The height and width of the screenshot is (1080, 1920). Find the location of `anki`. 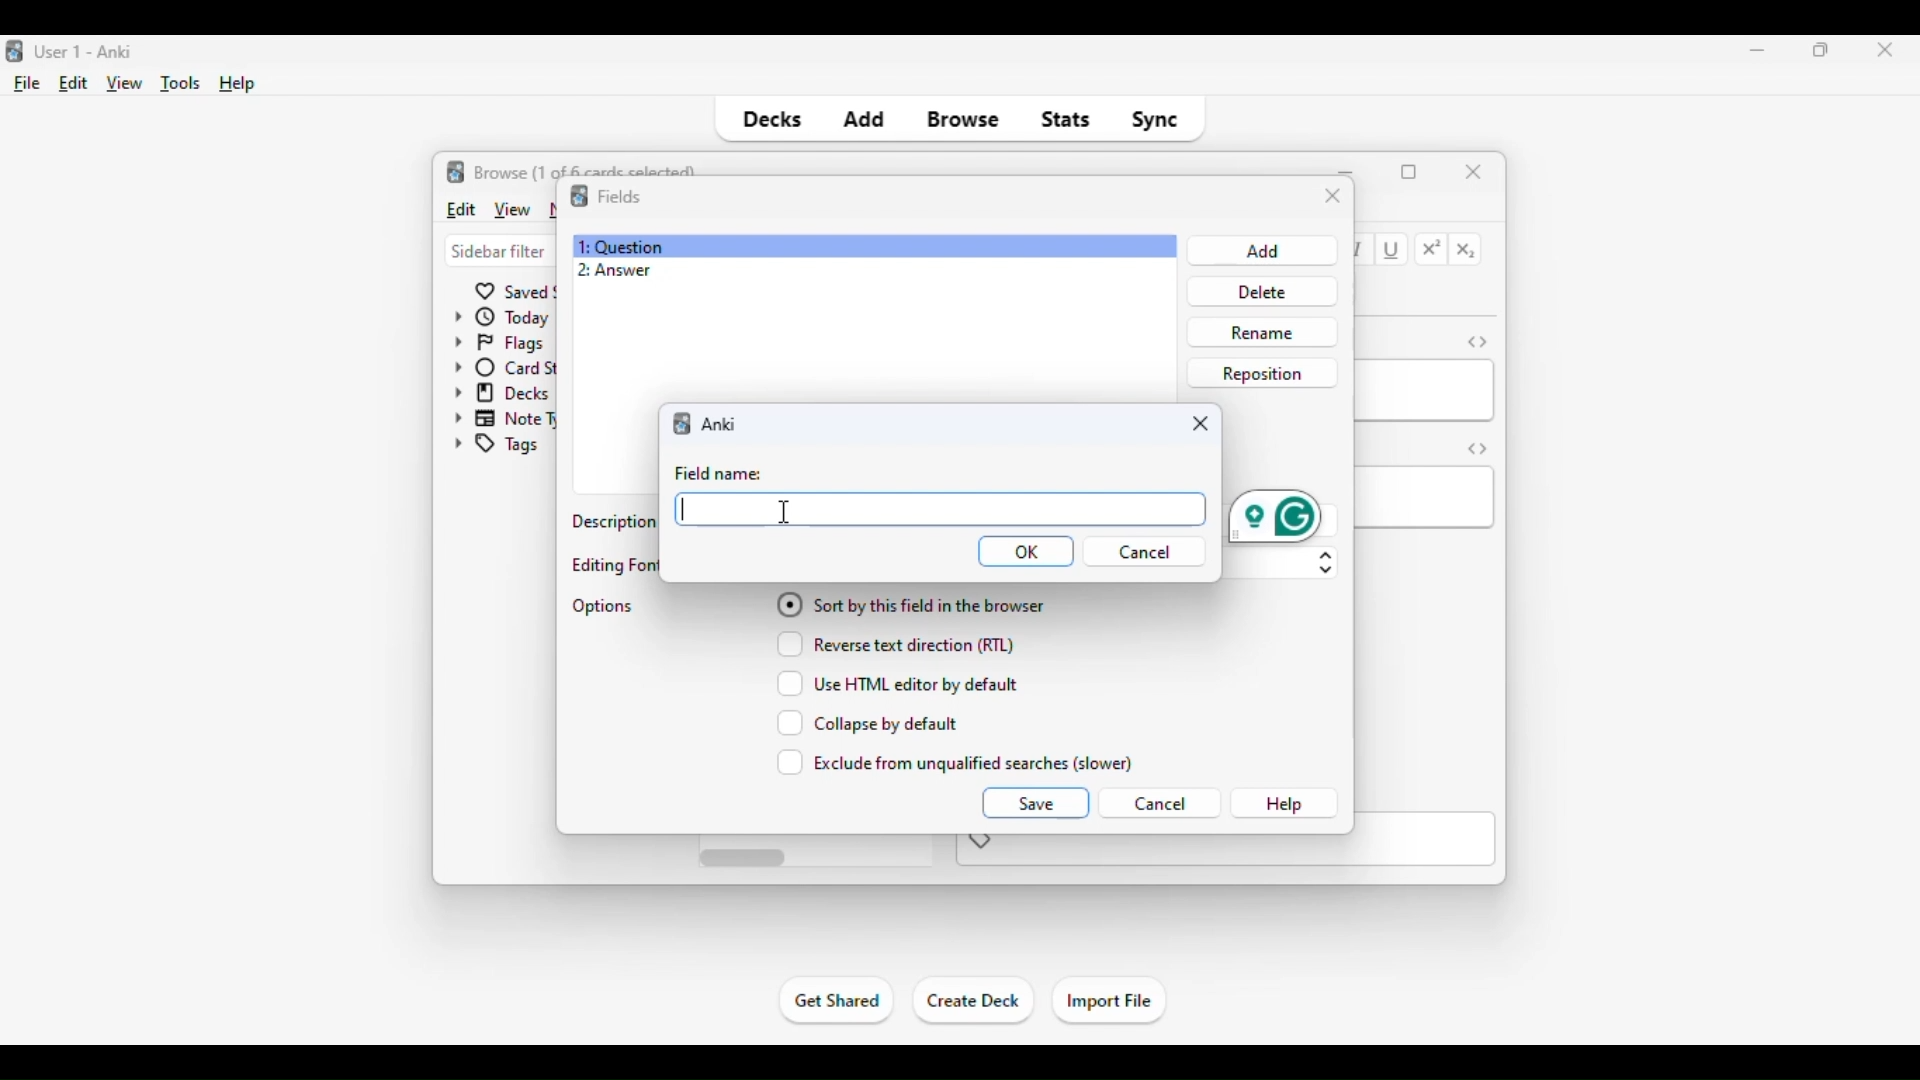

anki is located at coordinates (722, 425).